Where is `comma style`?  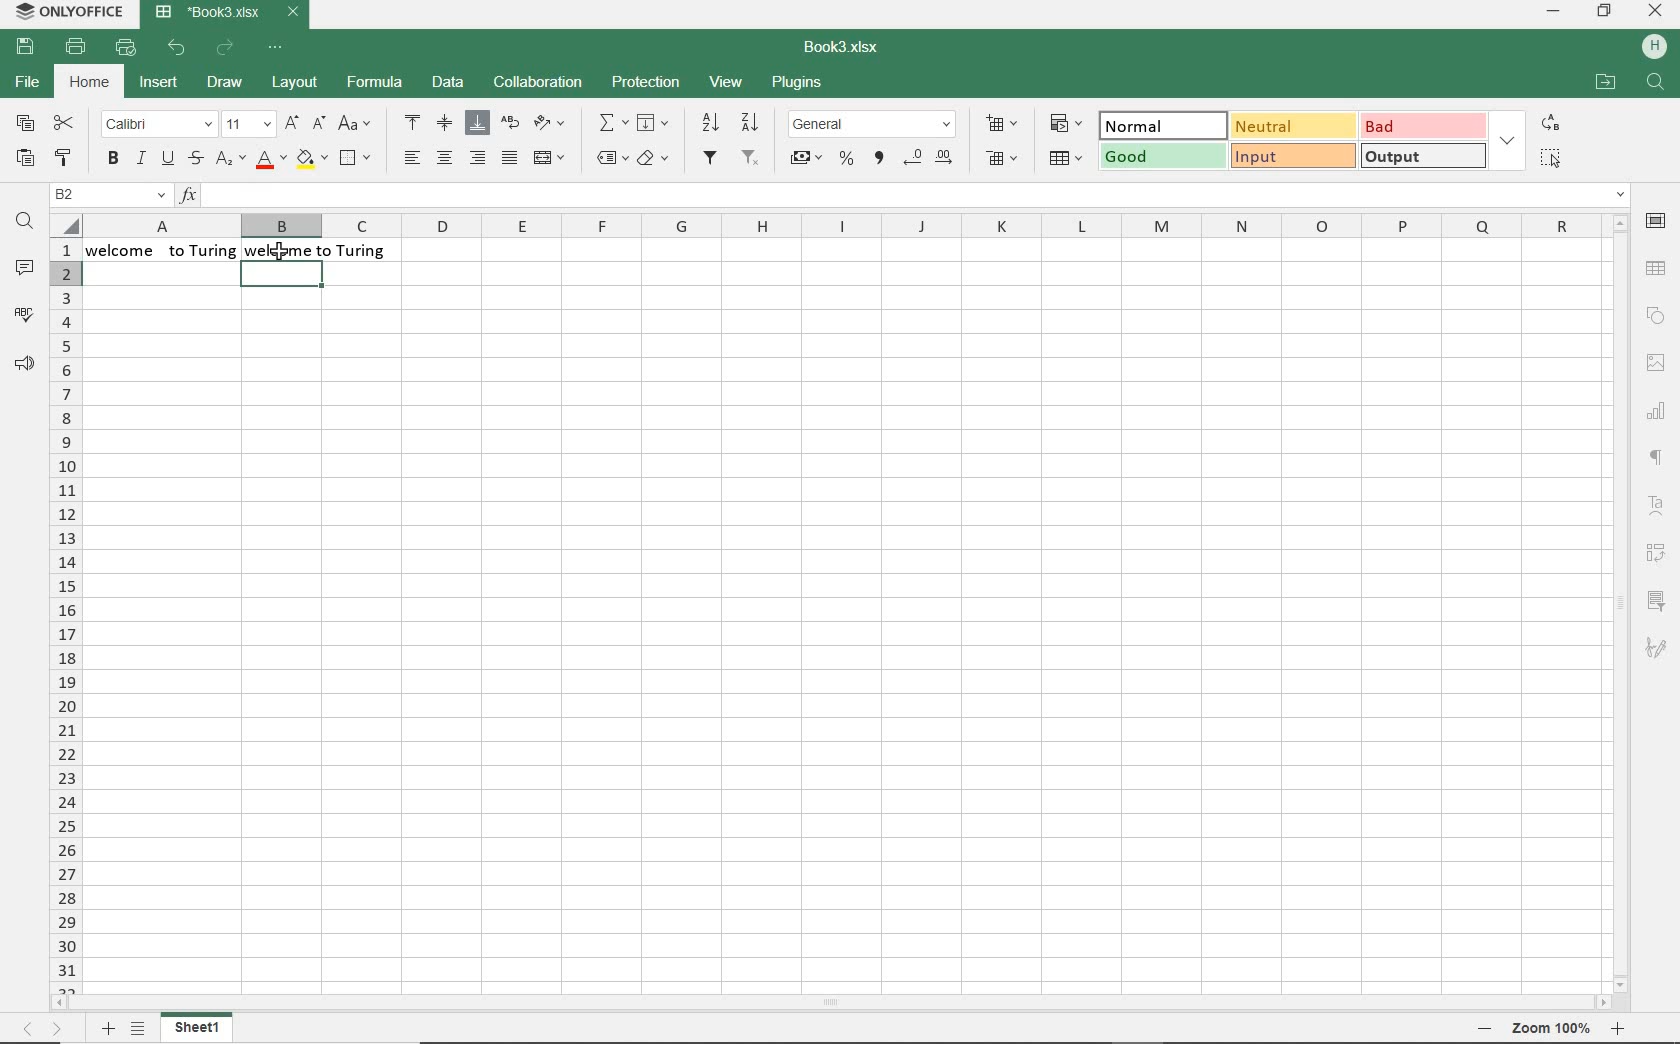
comma style is located at coordinates (879, 159).